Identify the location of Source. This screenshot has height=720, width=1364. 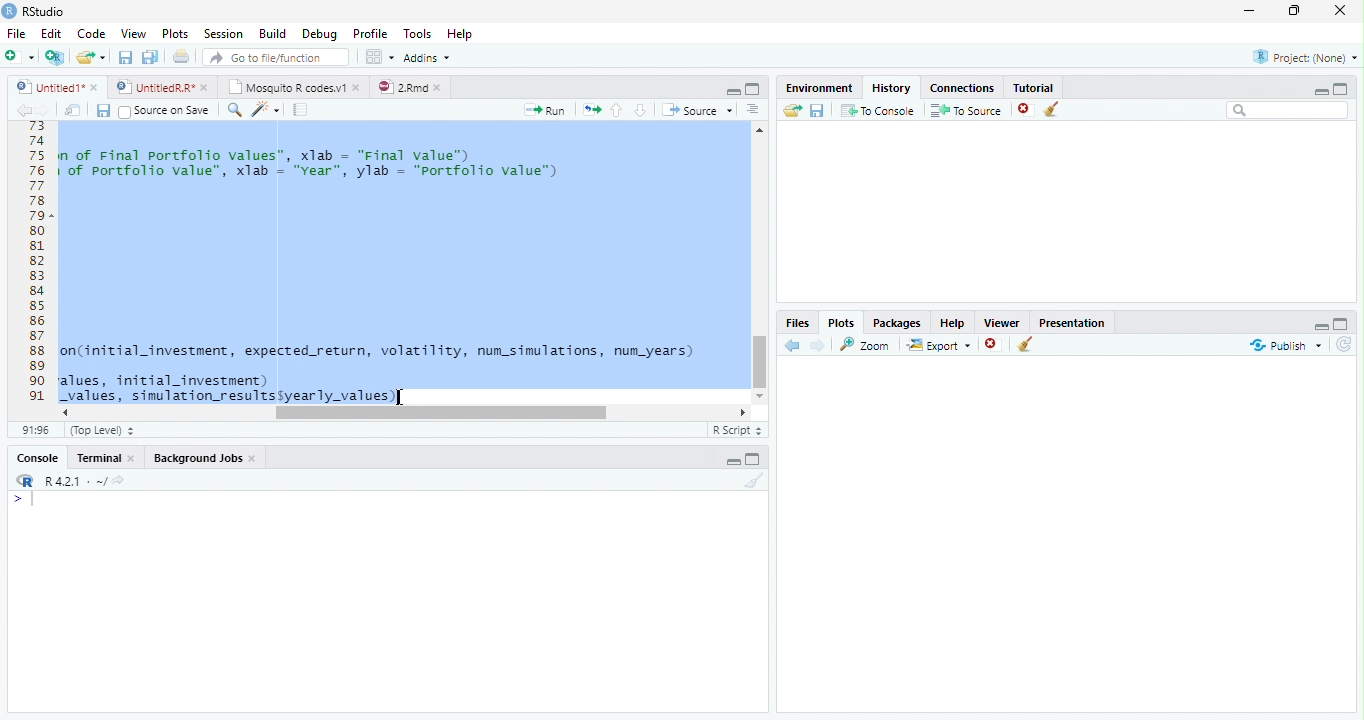
(696, 109).